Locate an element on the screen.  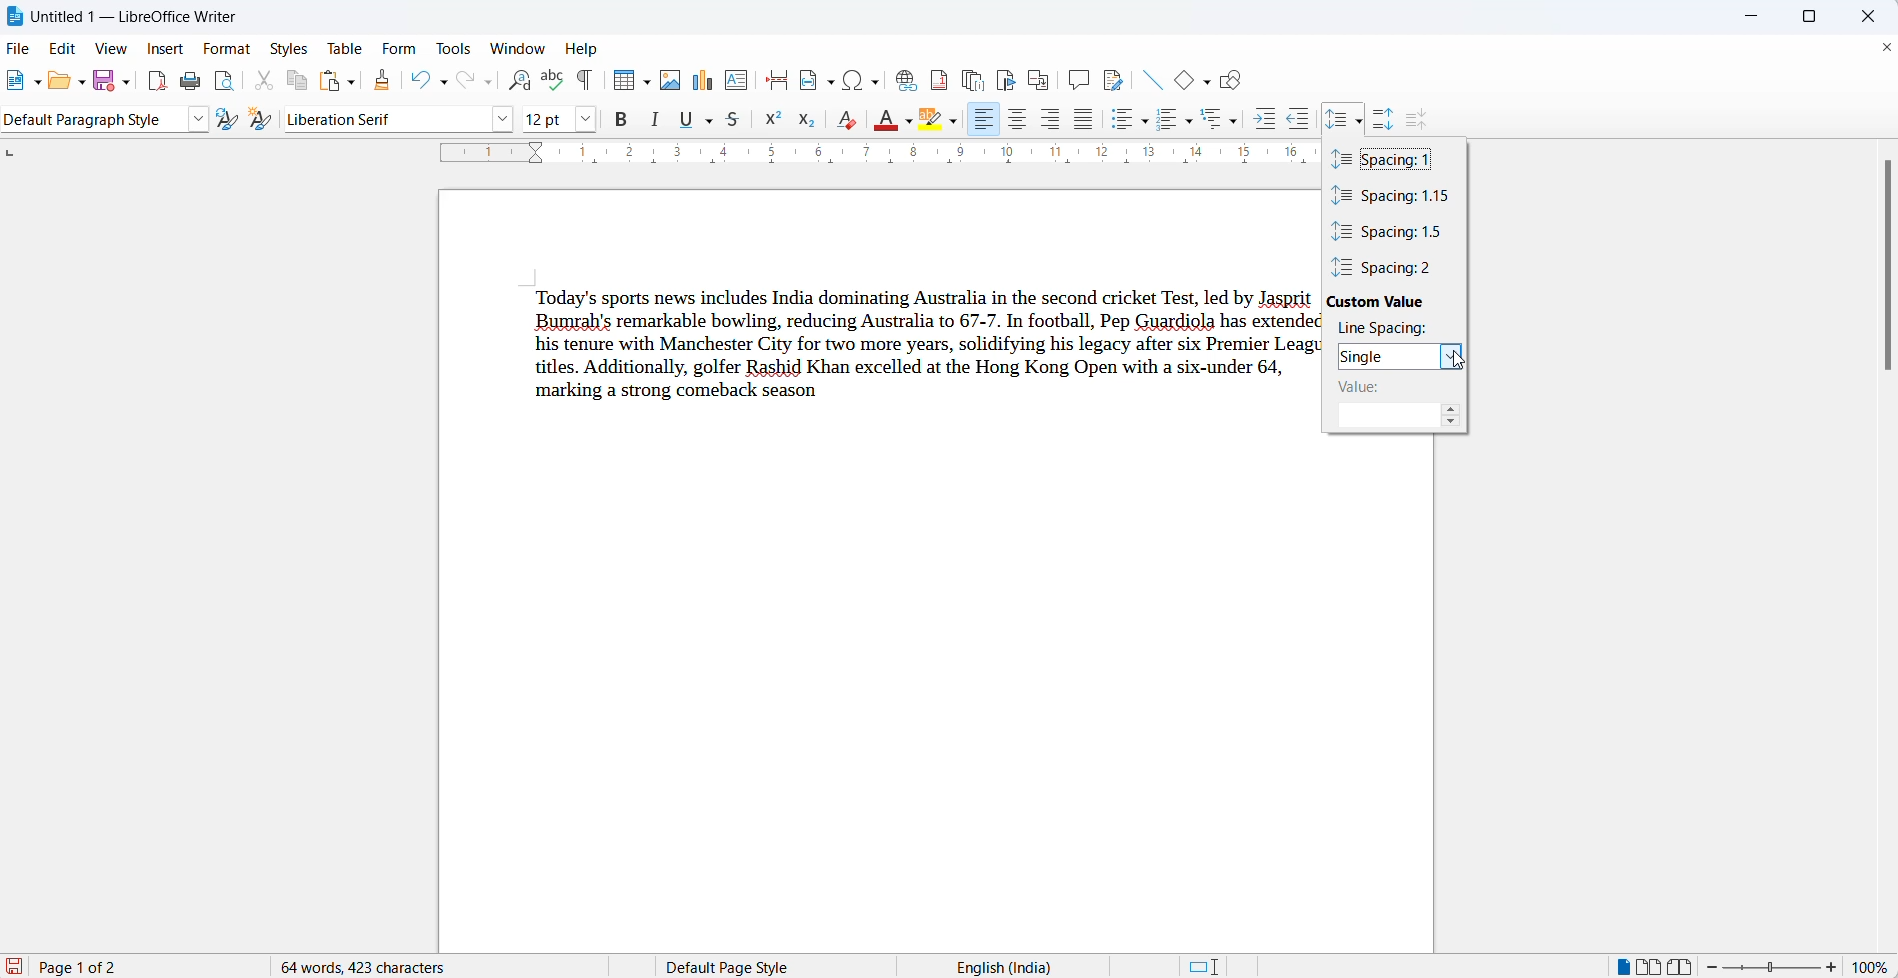
justified is located at coordinates (1083, 120).